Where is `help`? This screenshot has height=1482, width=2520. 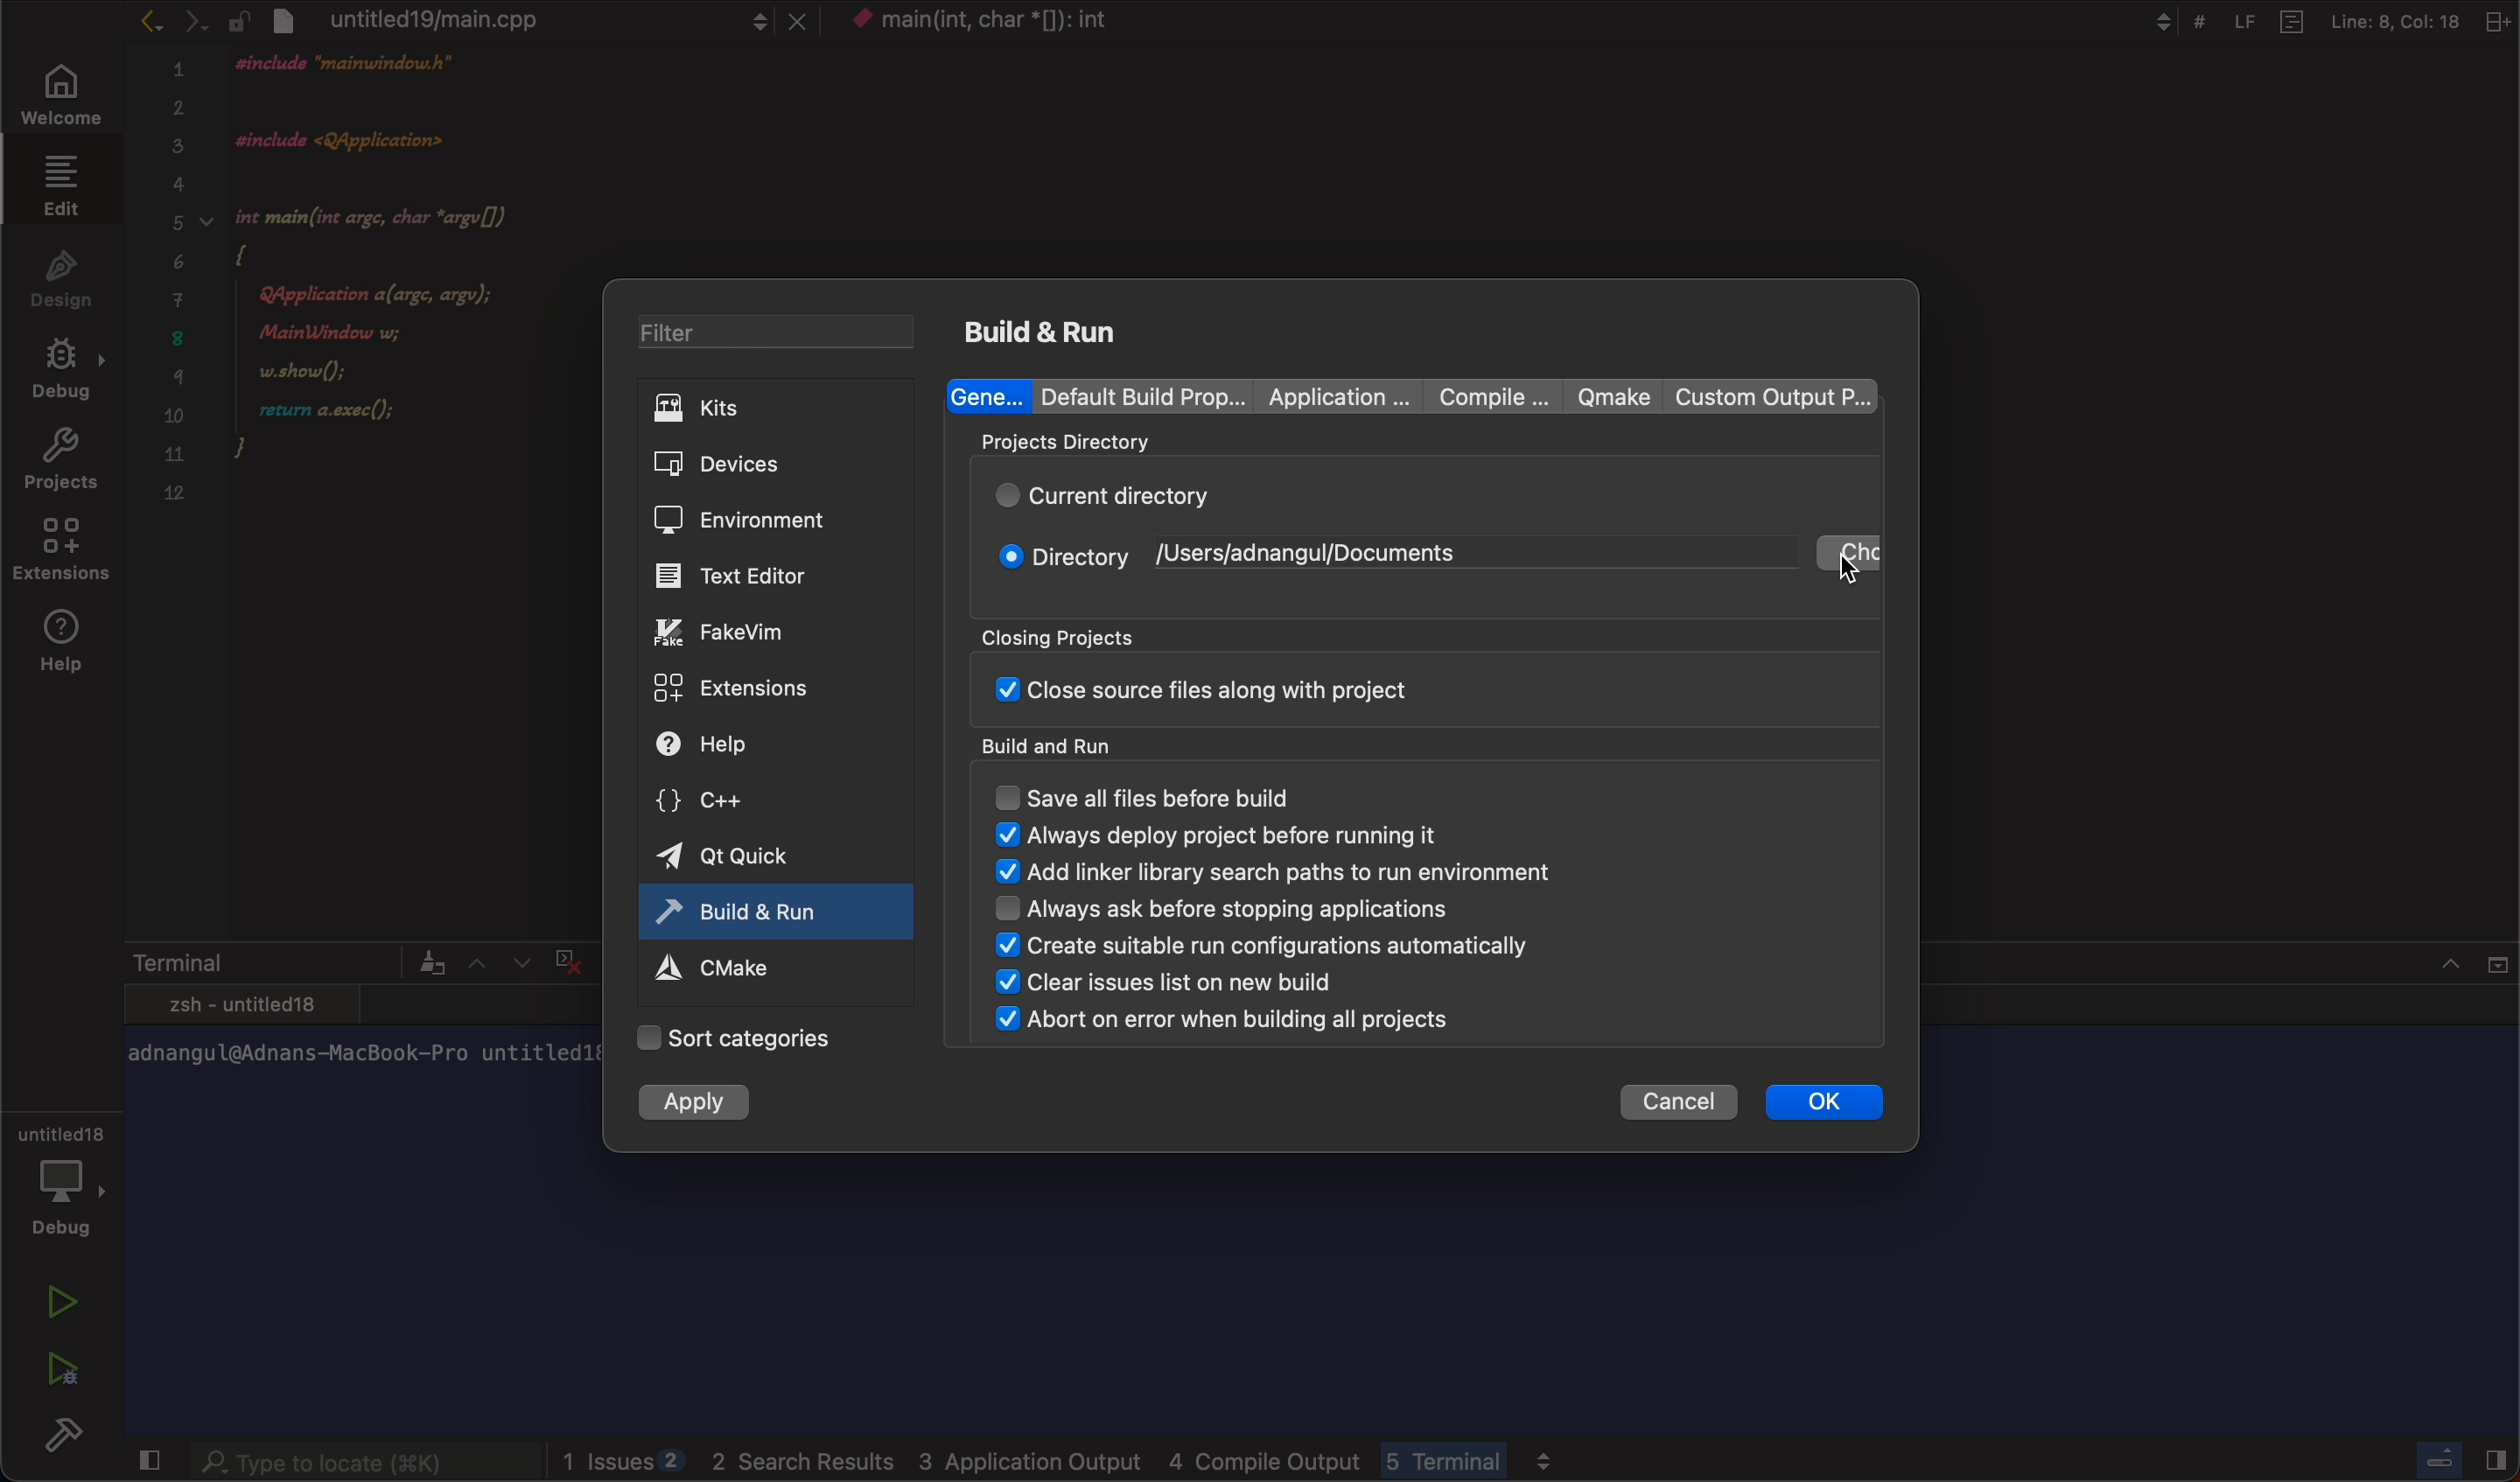
help is located at coordinates (722, 745).